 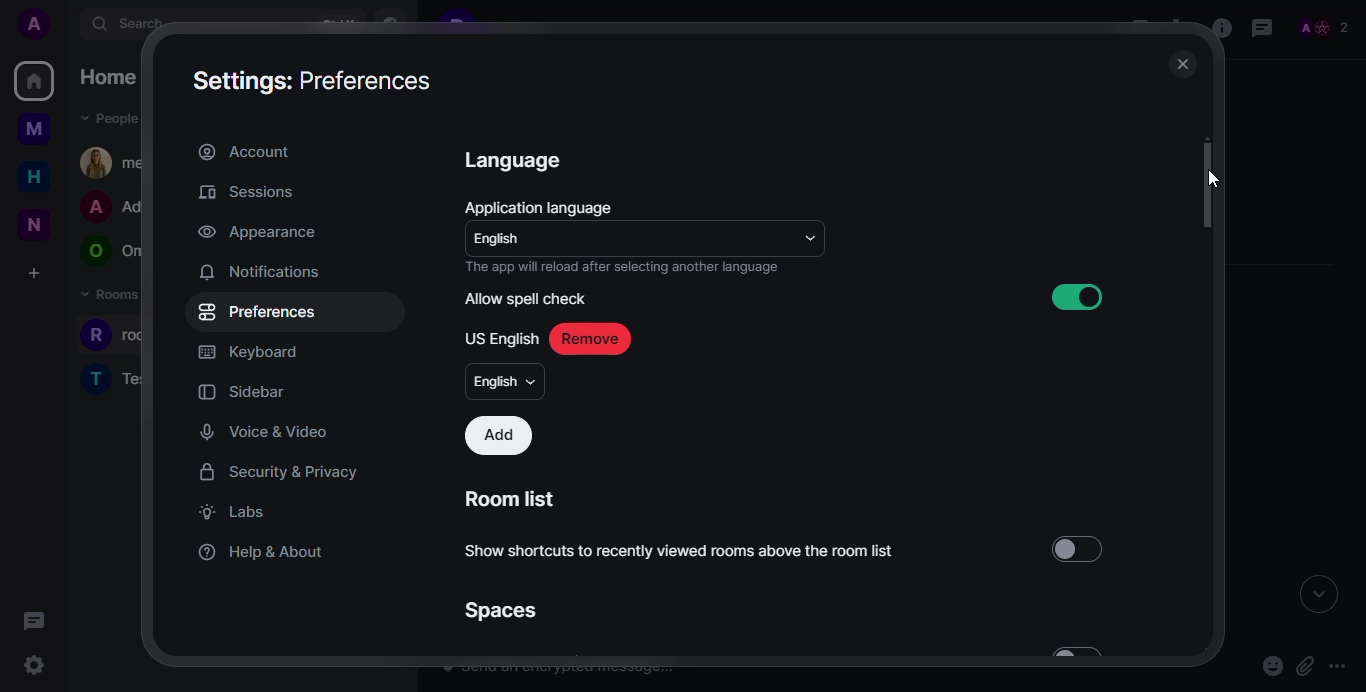 I want to click on myspace, so click(x=33, y=131).